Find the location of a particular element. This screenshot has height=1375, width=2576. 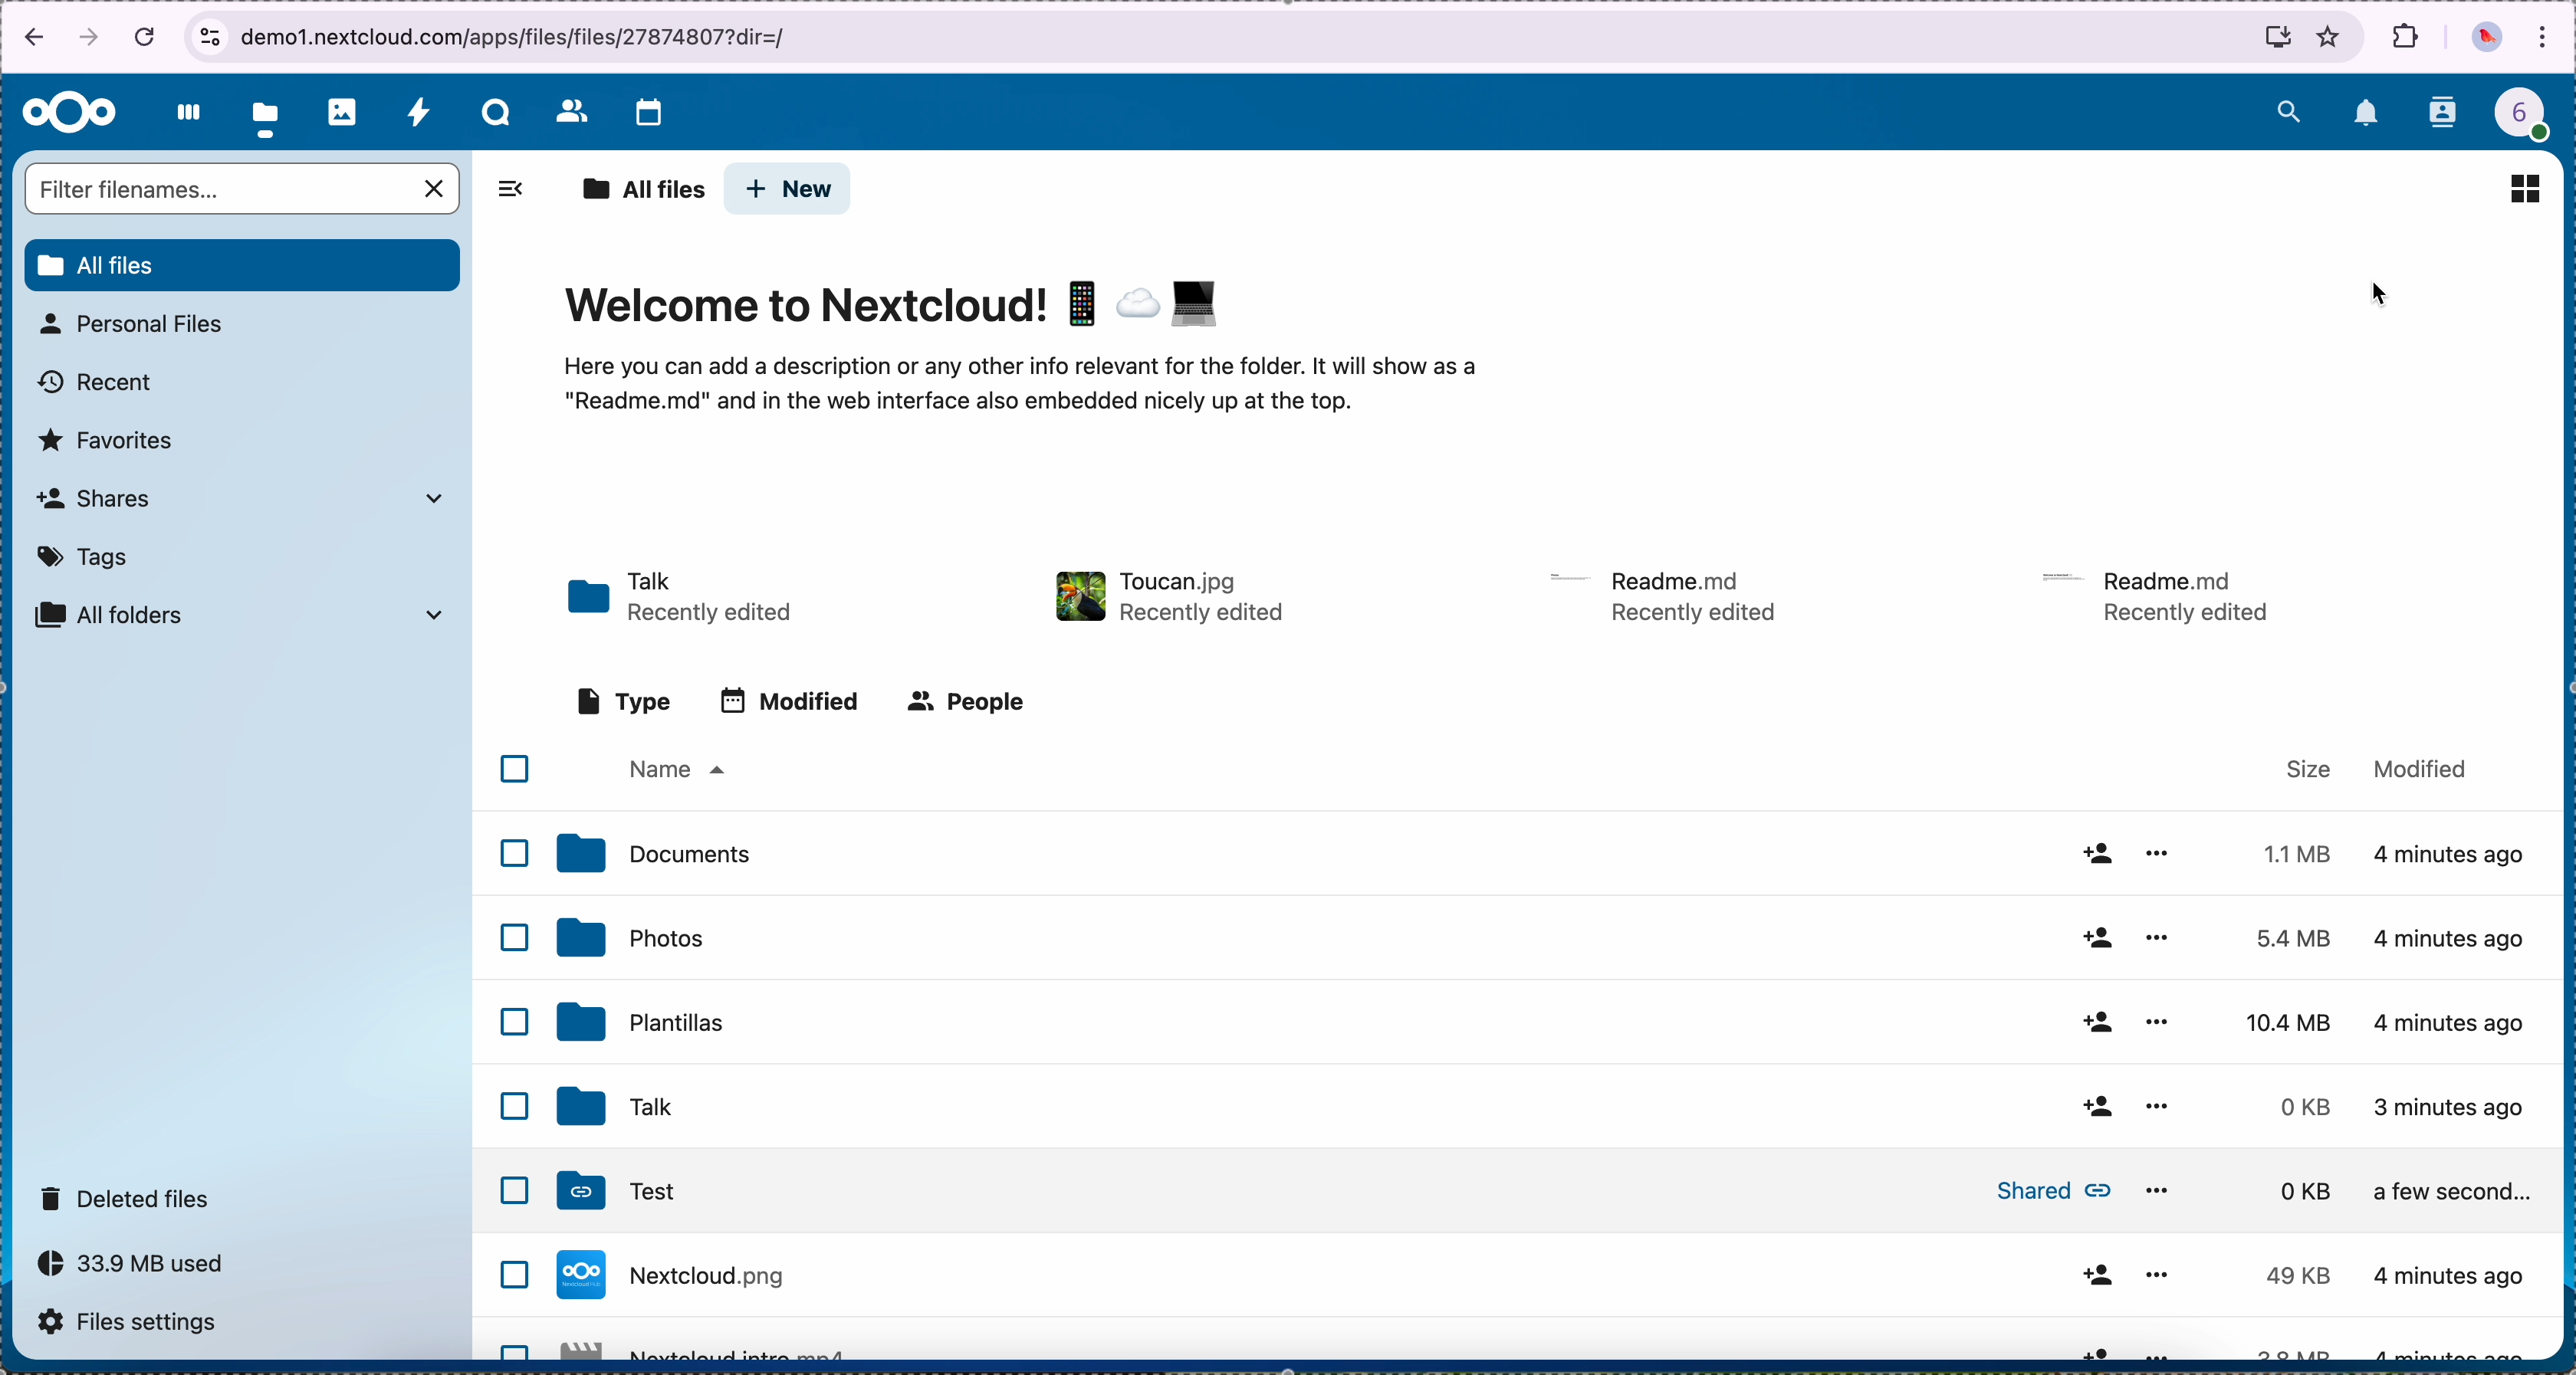

click on new button is located at coordinates (789, 190).